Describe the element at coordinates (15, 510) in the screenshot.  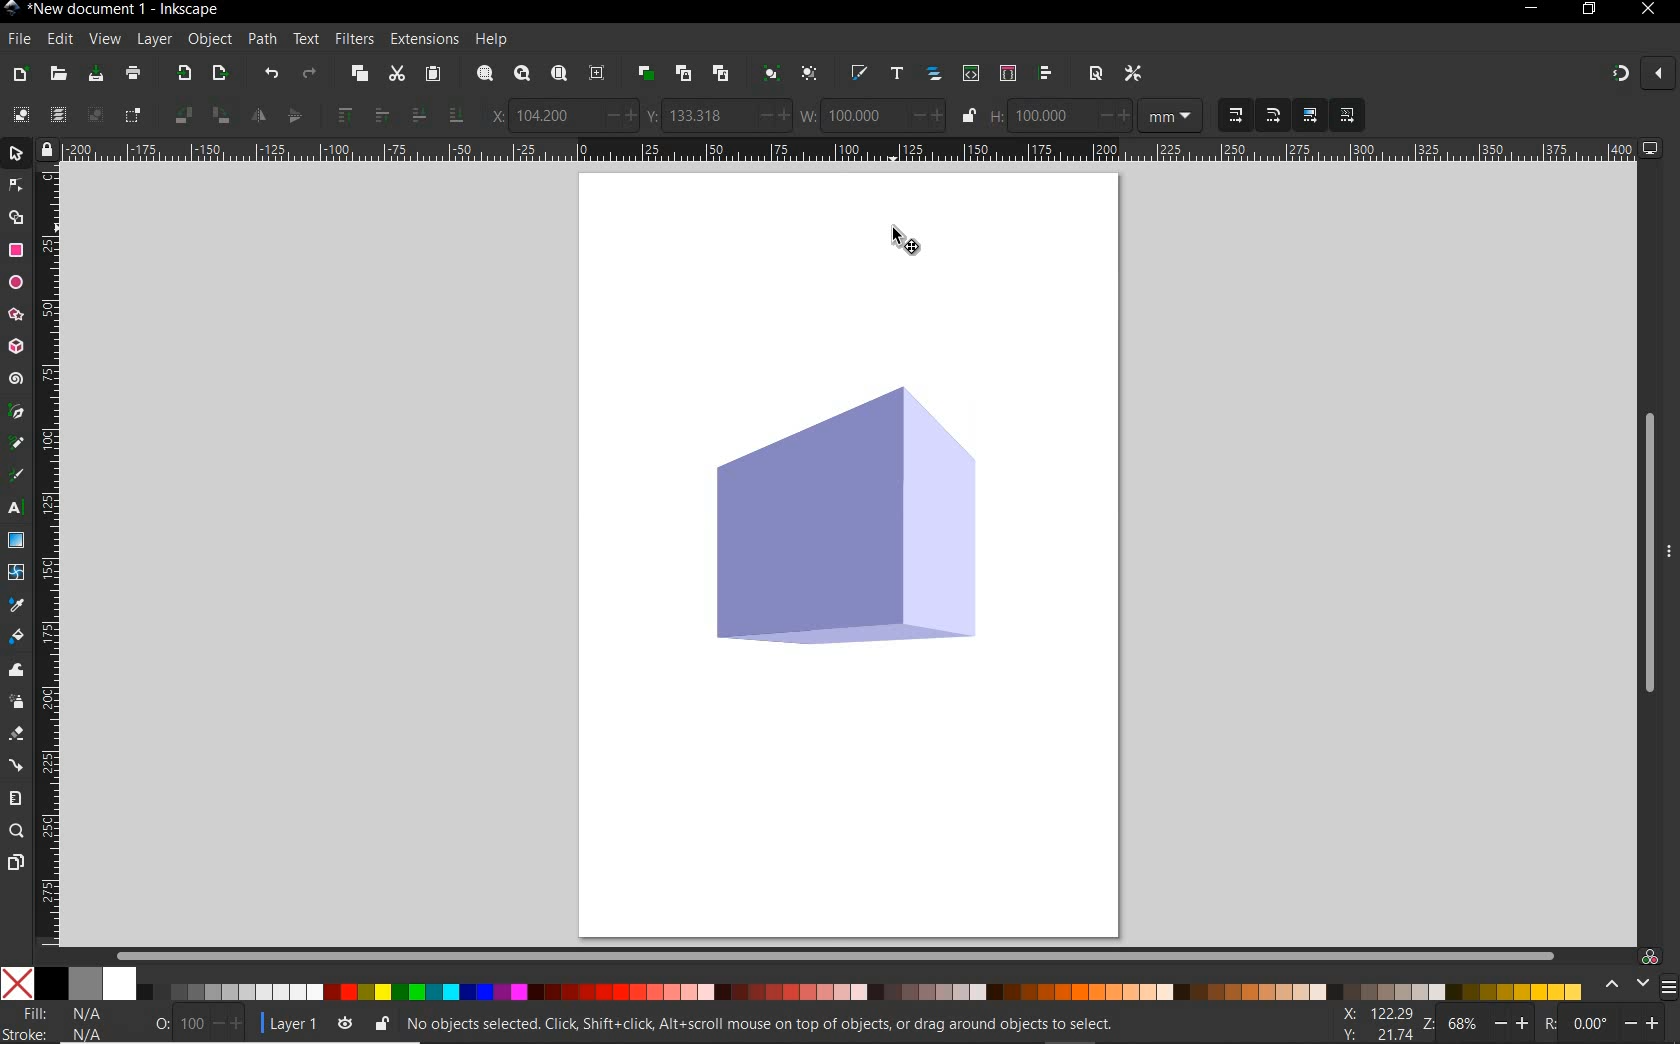
I see `text tool` at that location.